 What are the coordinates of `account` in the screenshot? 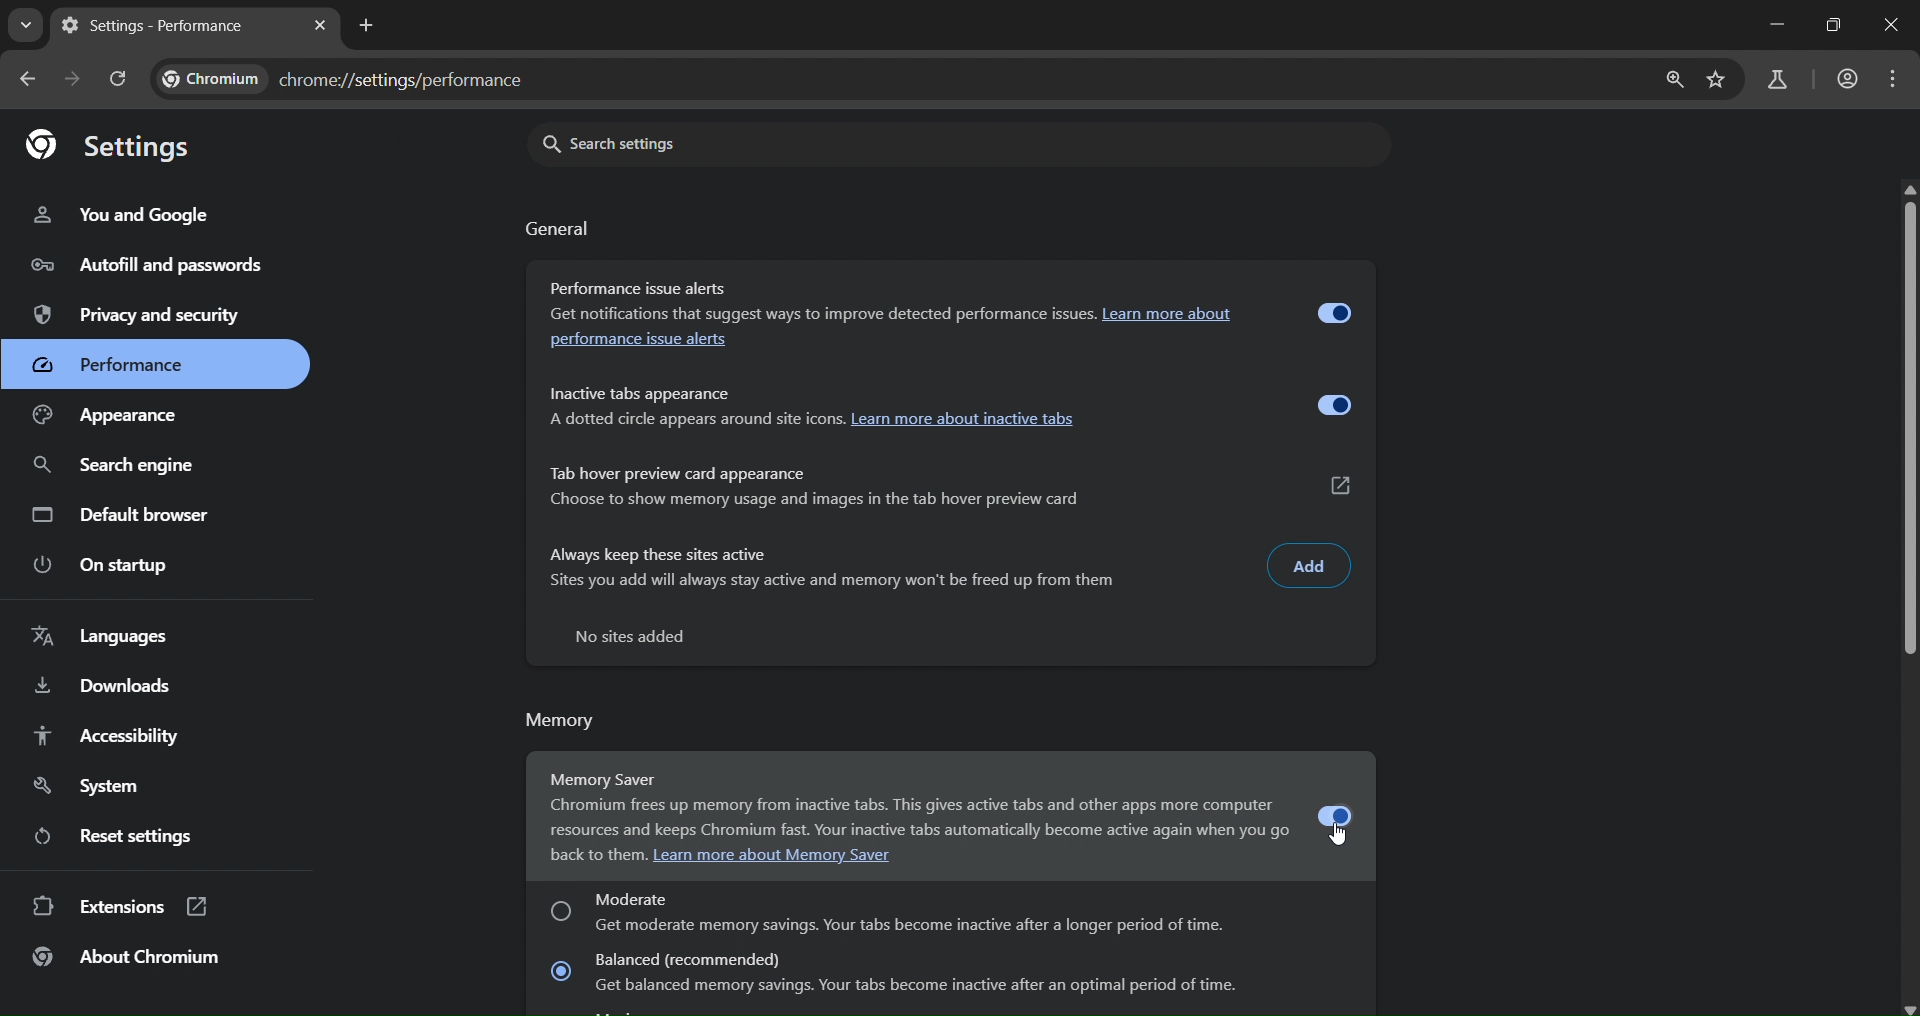 It's located at (1849, 79).